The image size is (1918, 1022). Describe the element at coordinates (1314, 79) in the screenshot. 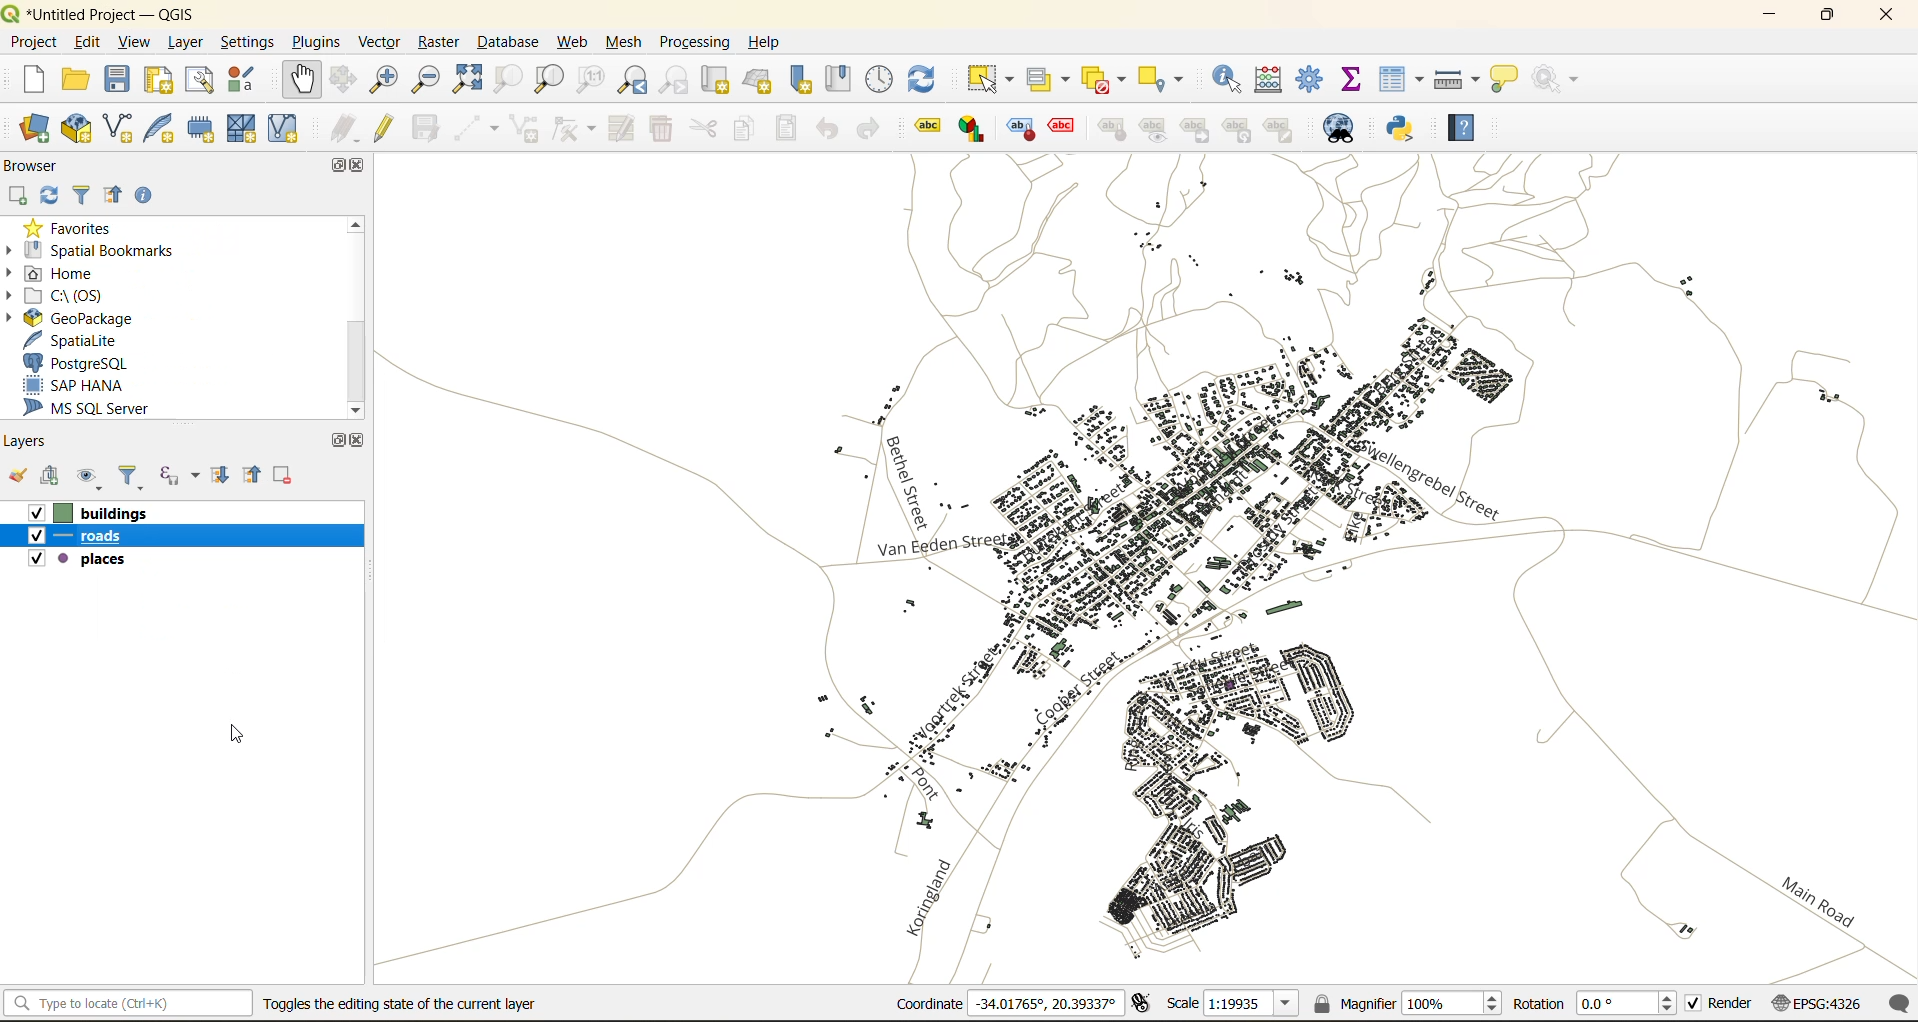

I see `toolbox` at that location.